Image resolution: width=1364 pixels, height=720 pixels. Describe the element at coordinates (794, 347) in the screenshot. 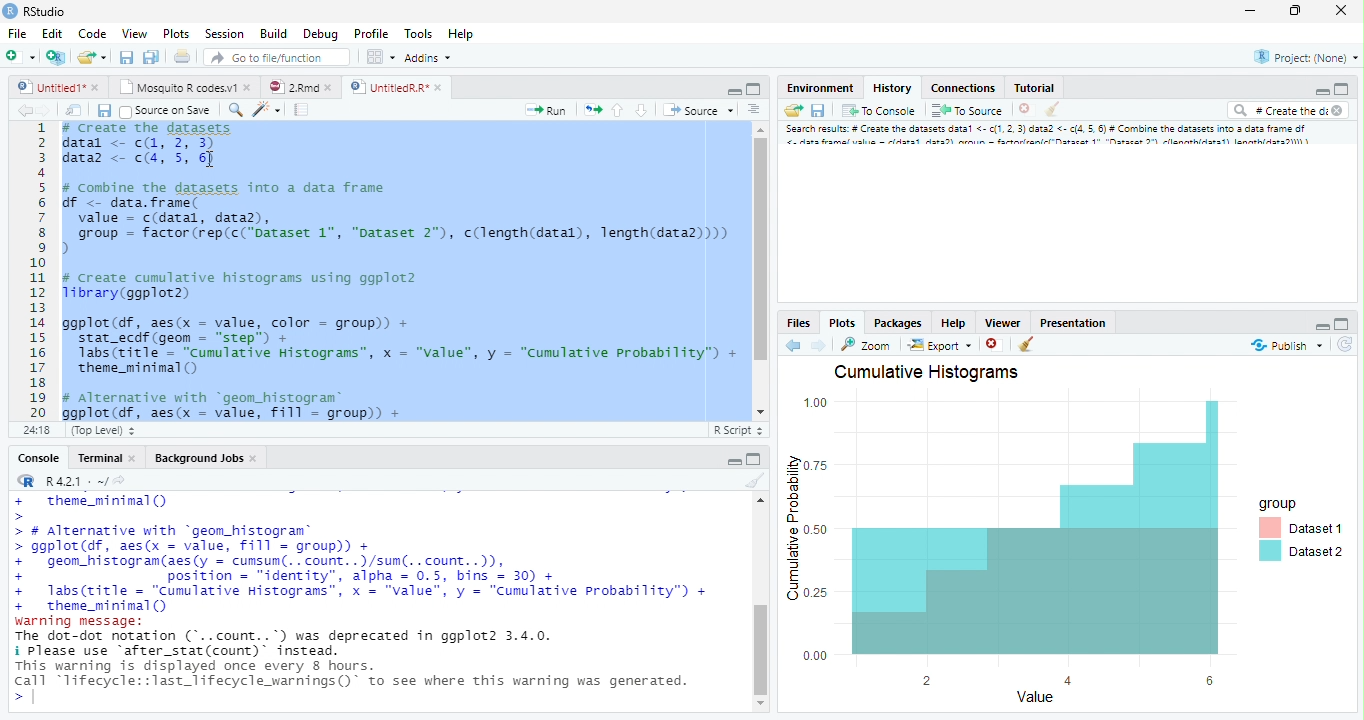

I see `back` at that location.